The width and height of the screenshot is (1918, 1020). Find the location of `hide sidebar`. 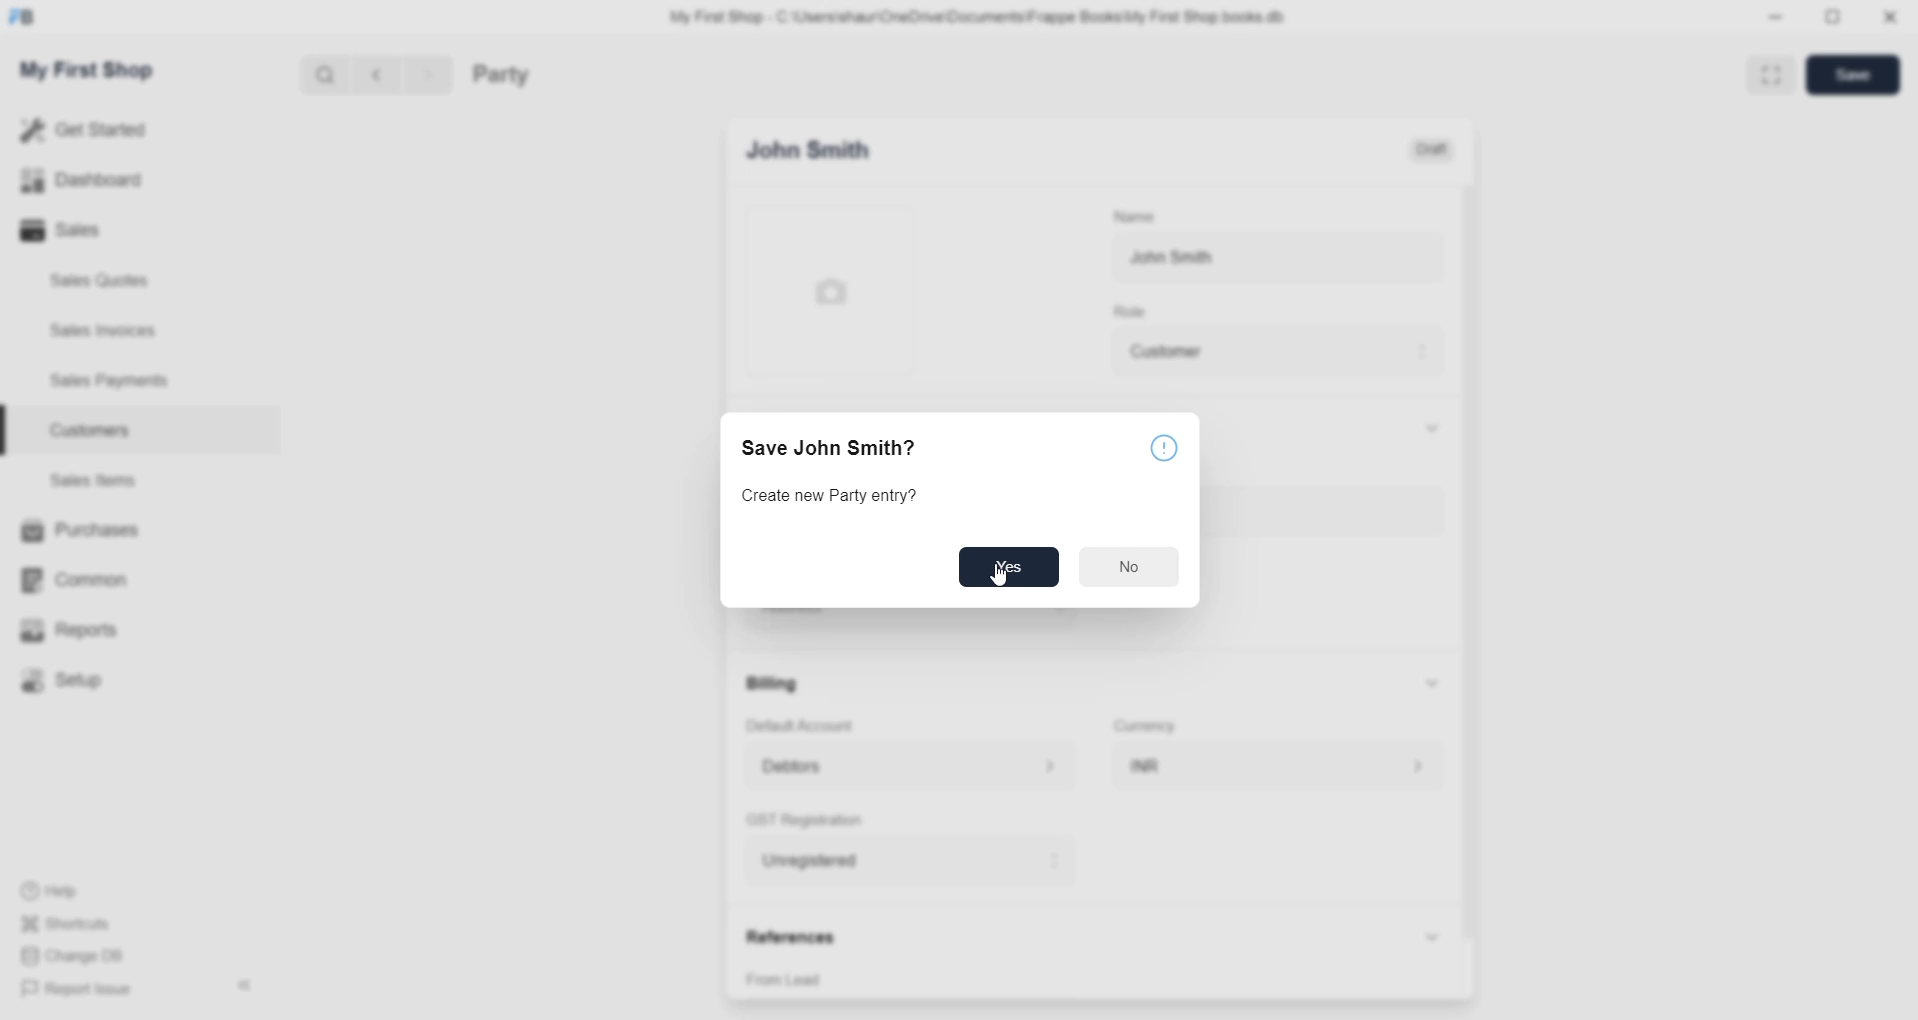

hide sidebar is located at coordinates (238, 987).